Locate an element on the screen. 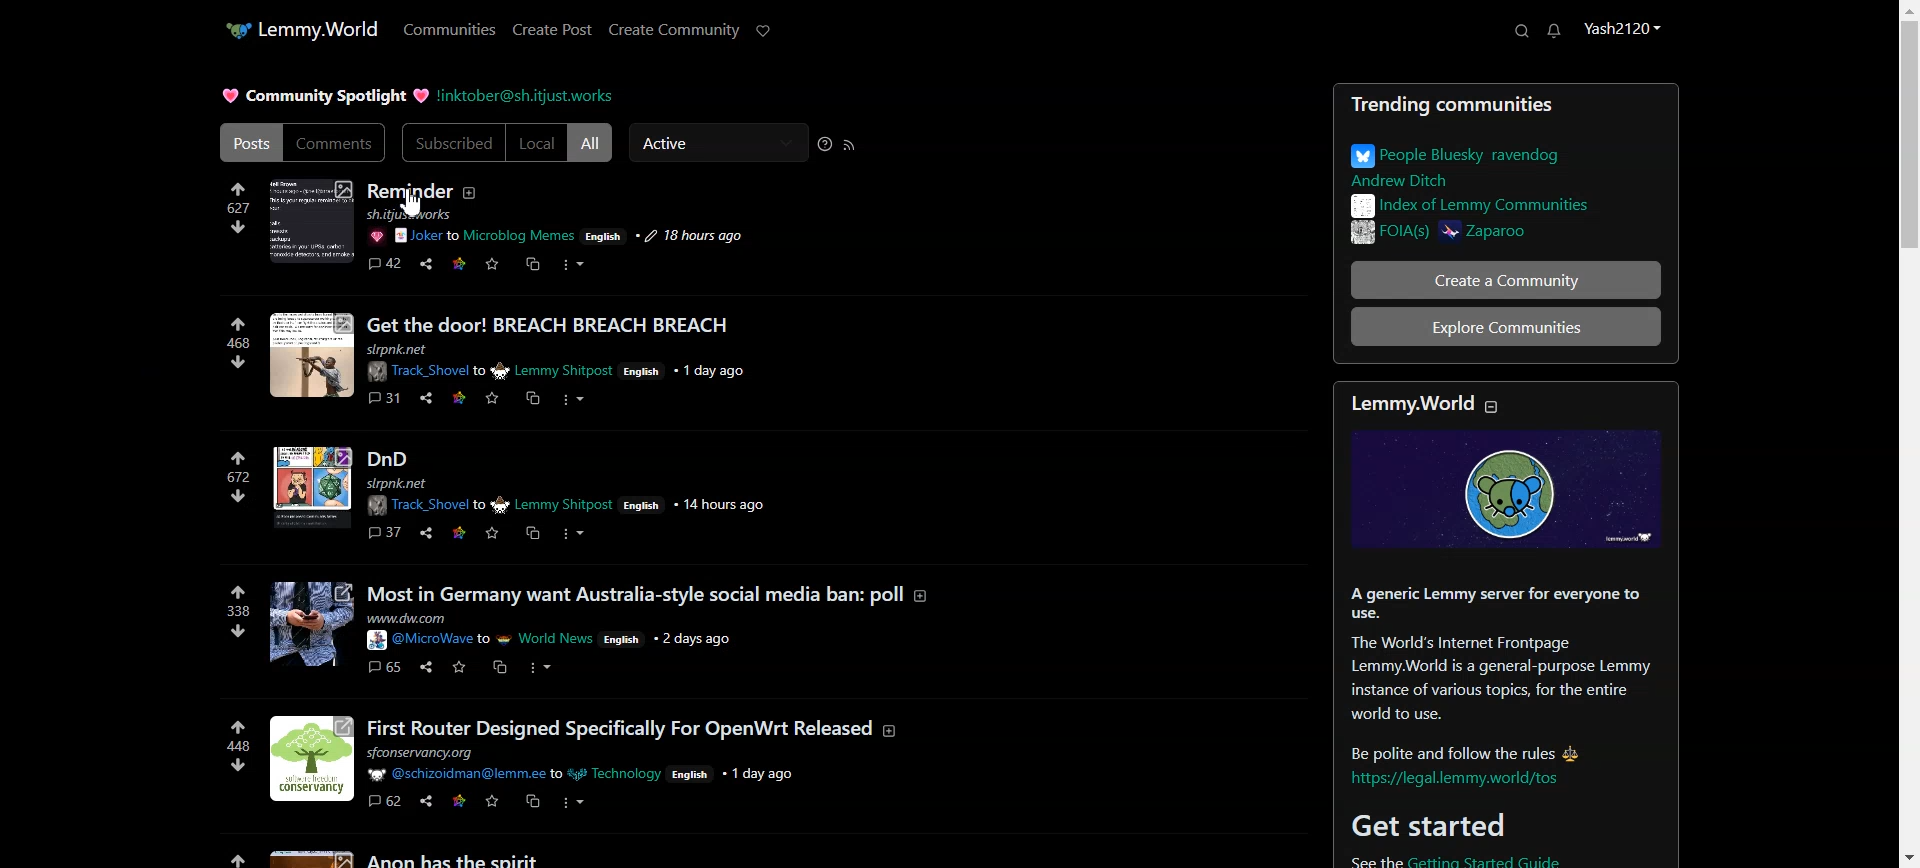  Text is located at coordinates (326, 95).